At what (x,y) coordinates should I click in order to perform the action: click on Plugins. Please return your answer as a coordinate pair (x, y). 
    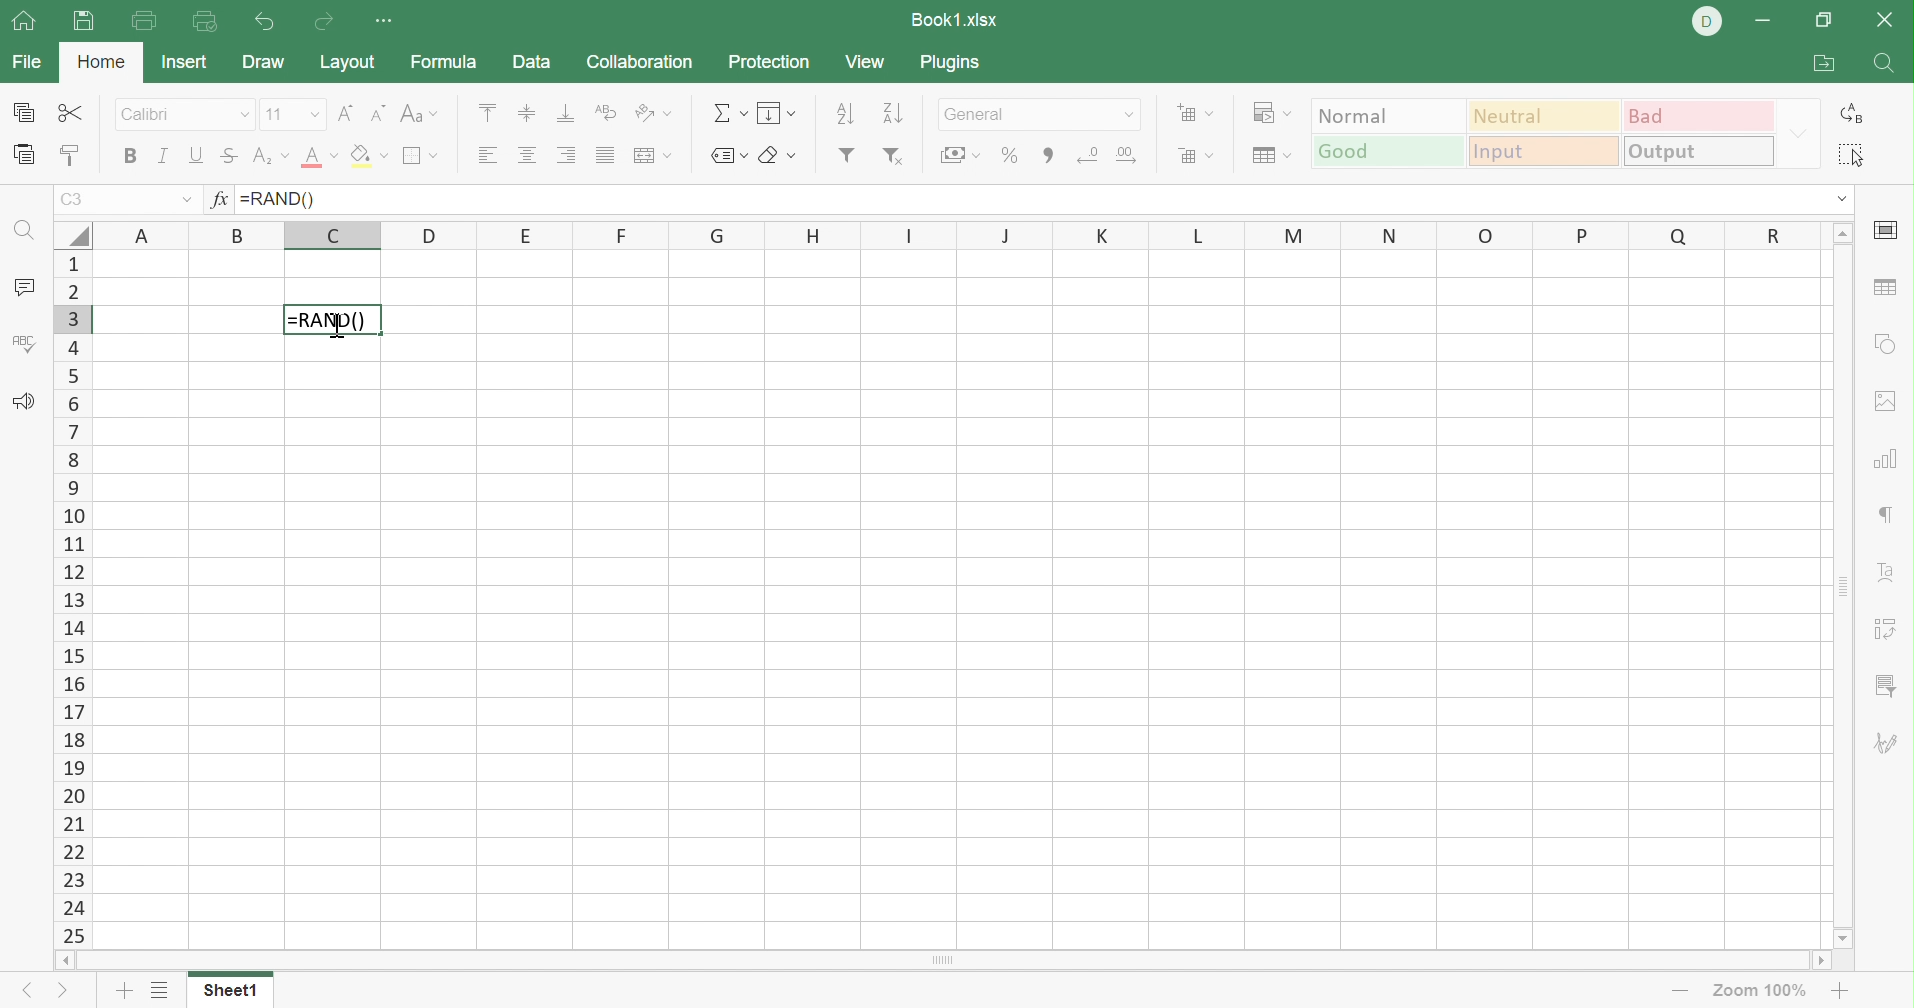
    Looking at the image, I should click on (951, 63).